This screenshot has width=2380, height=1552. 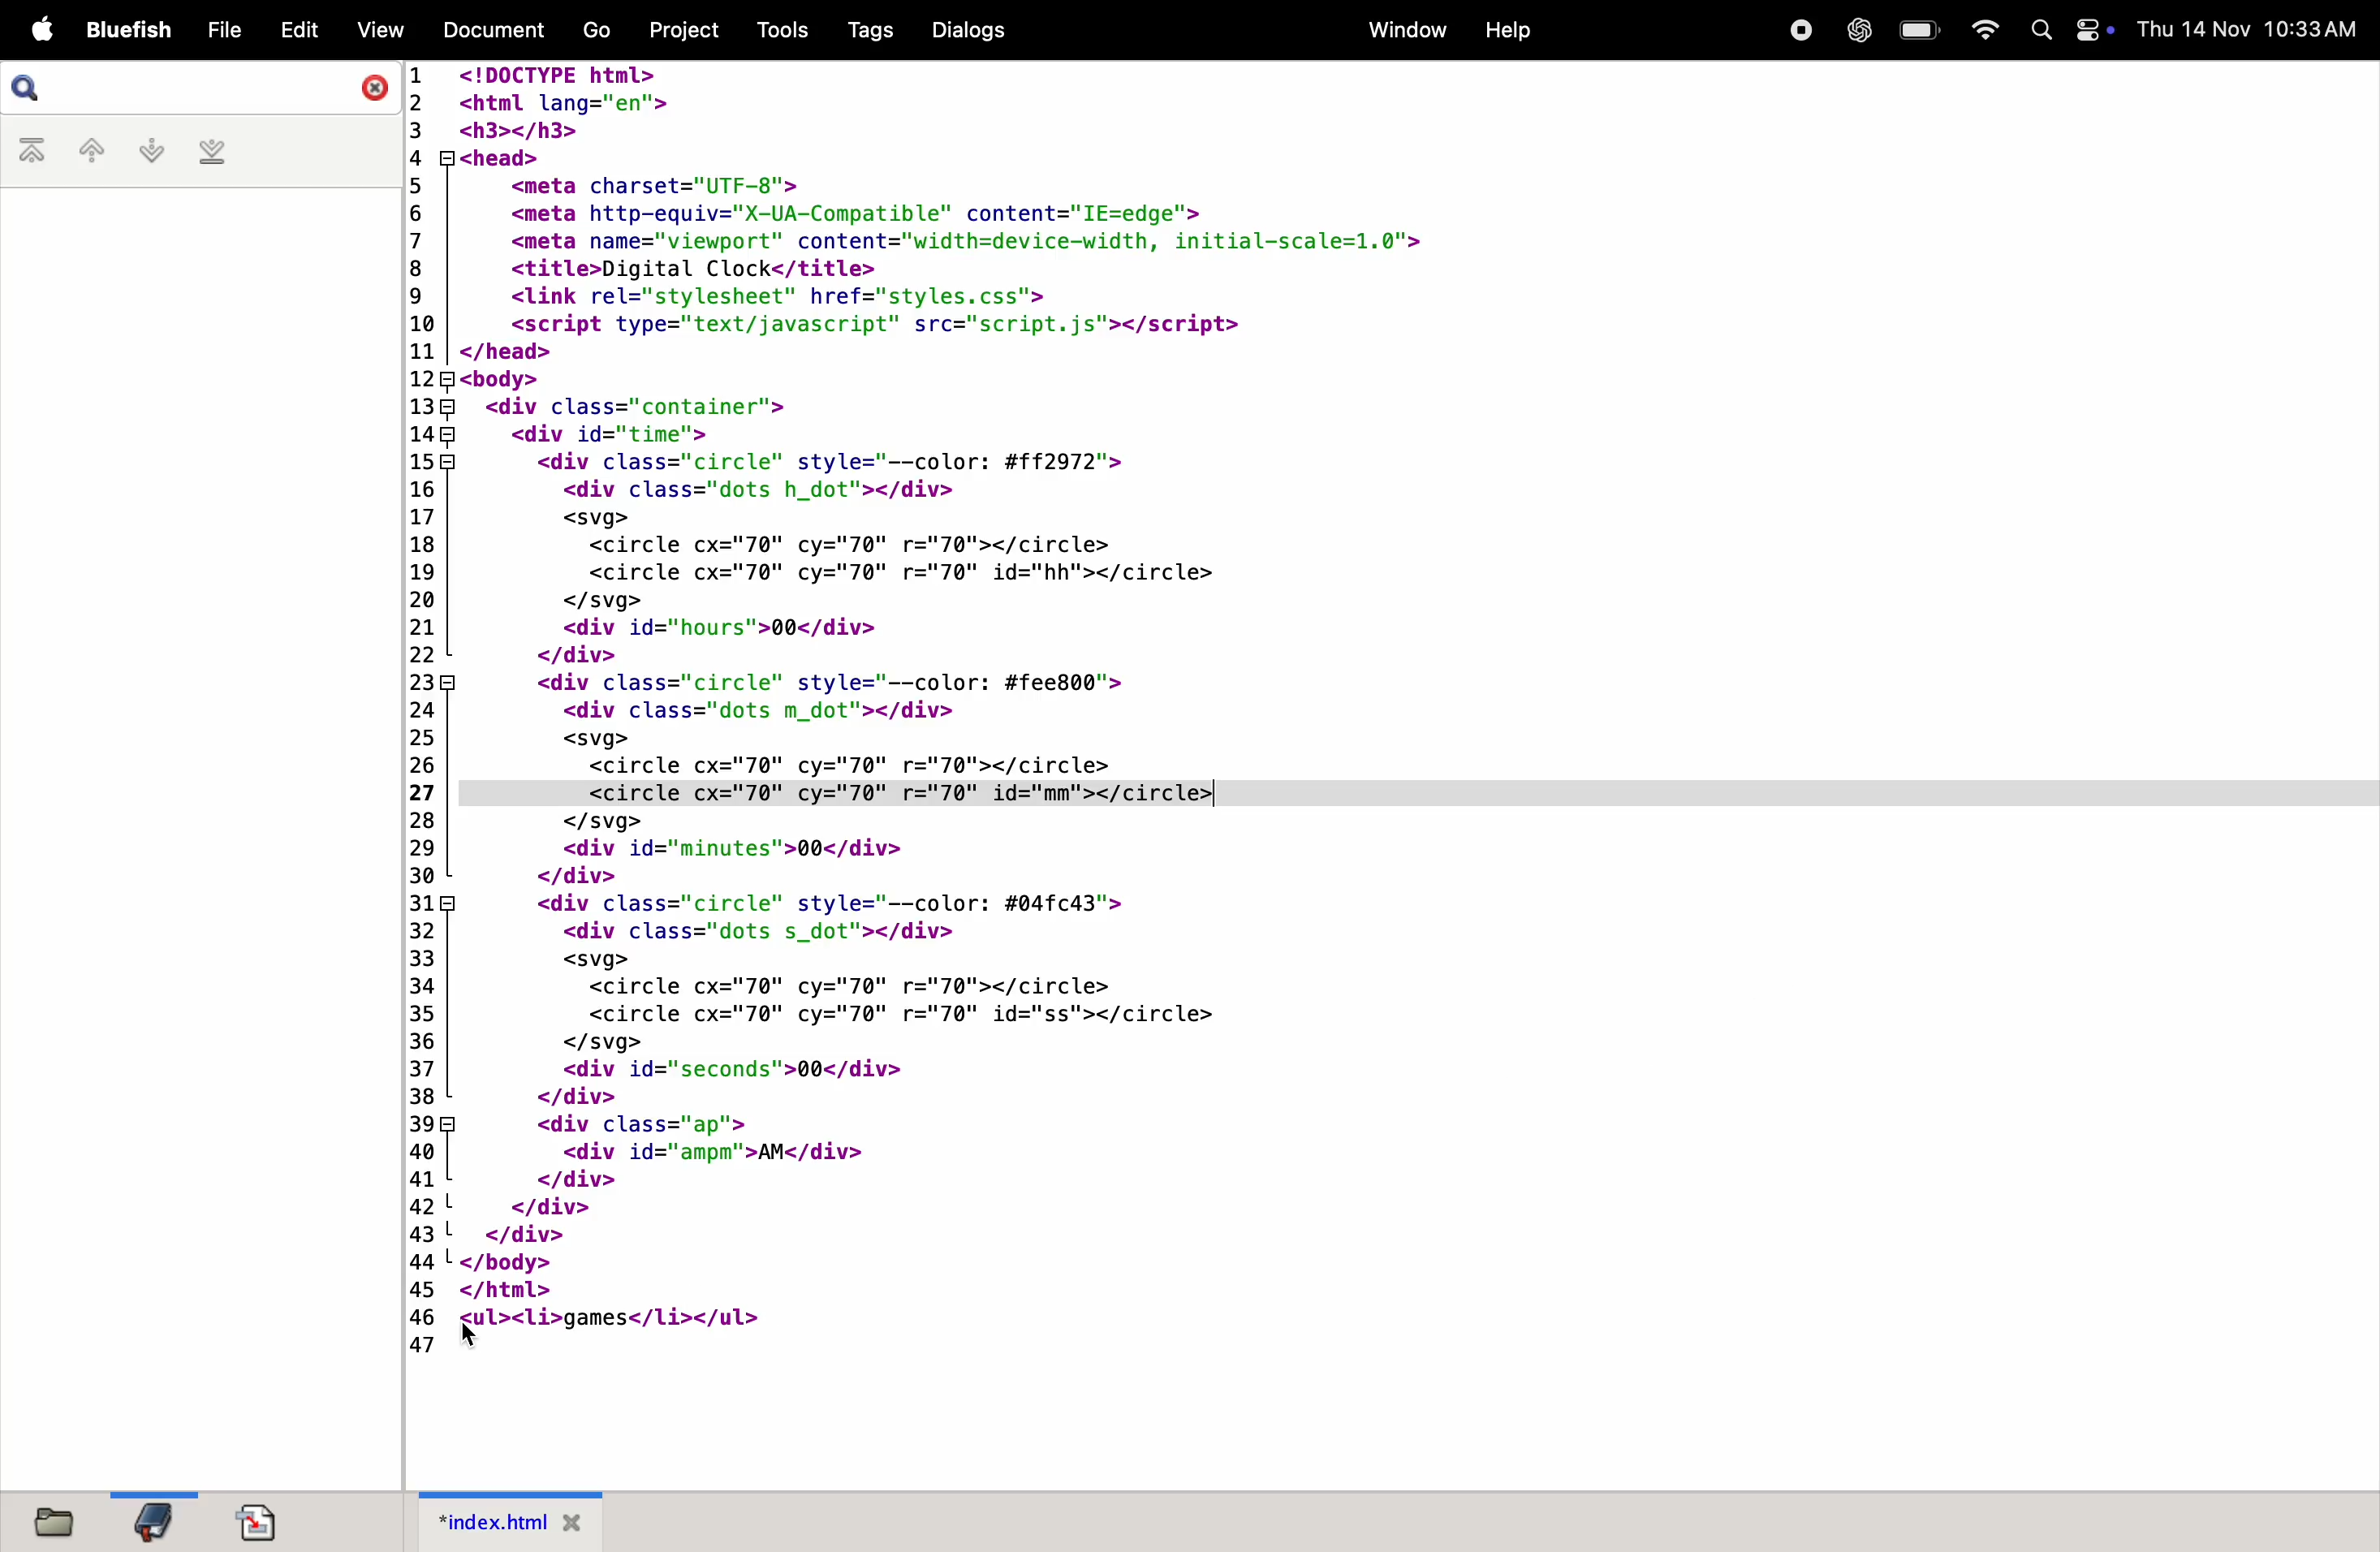 I want to click on close, so click(x=368, y=90).